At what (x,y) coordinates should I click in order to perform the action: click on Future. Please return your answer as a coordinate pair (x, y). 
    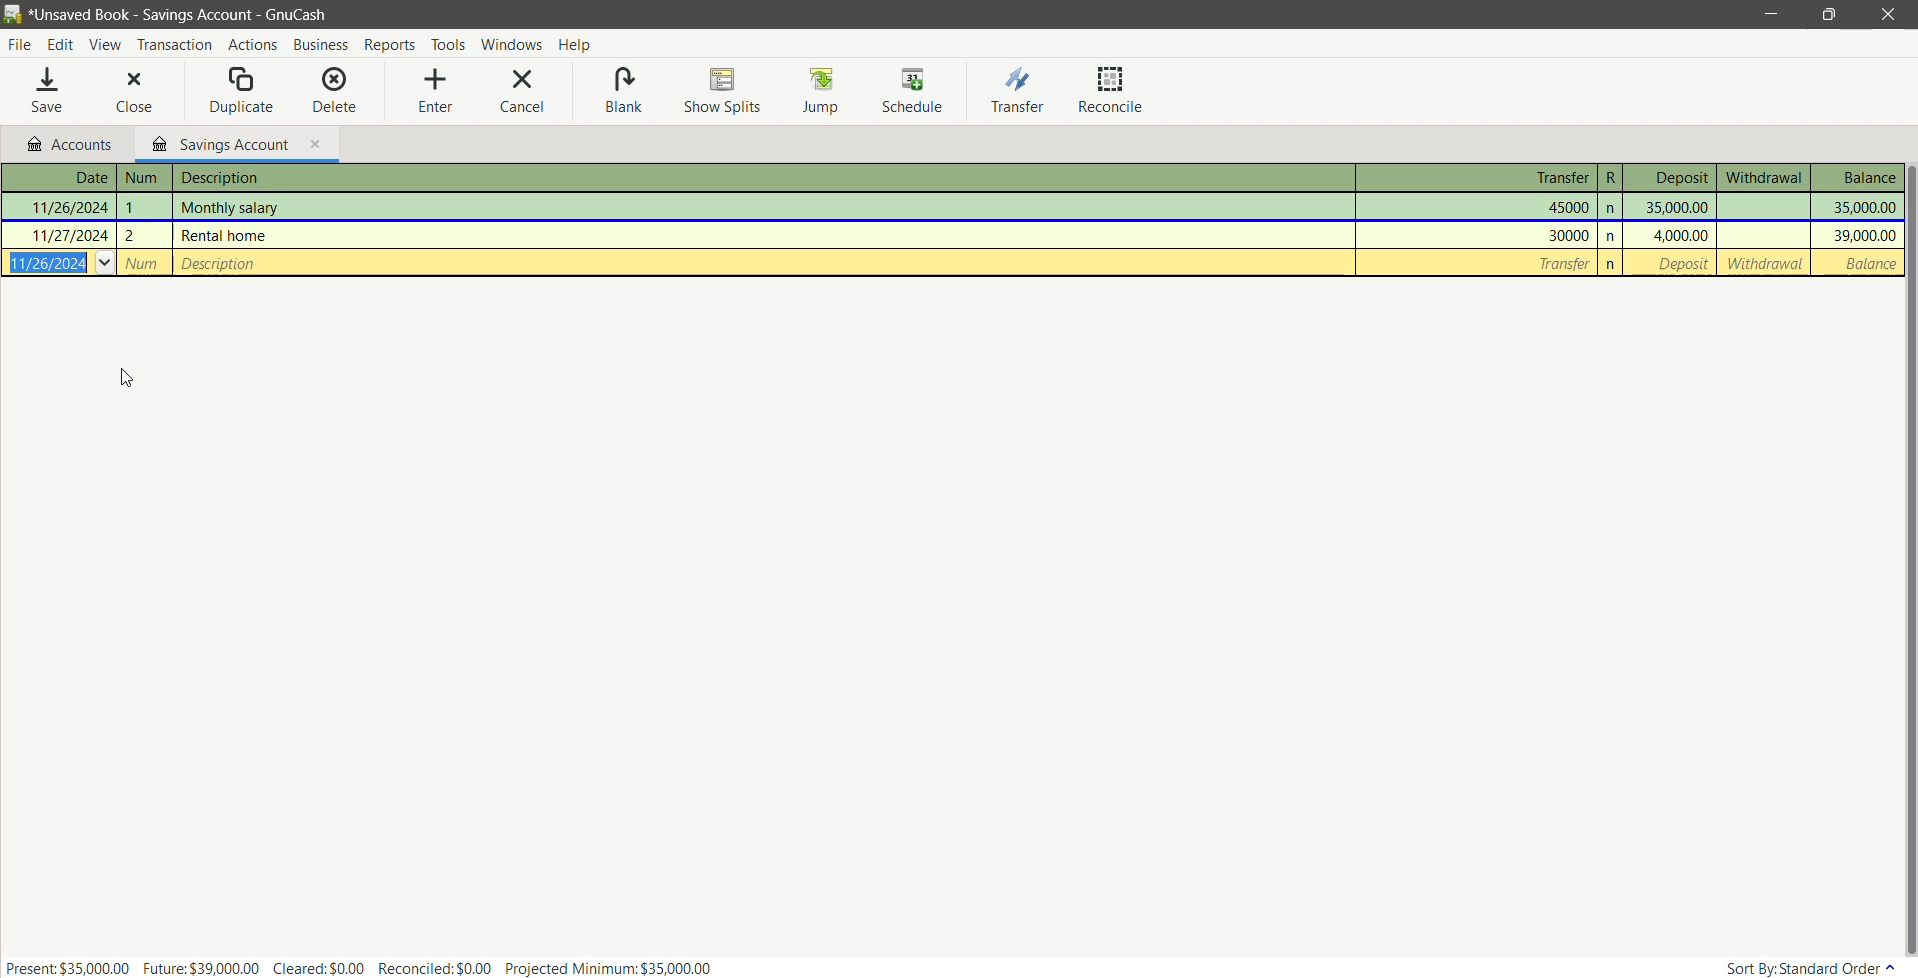
    Looking at the image, I should click on (202, 967).